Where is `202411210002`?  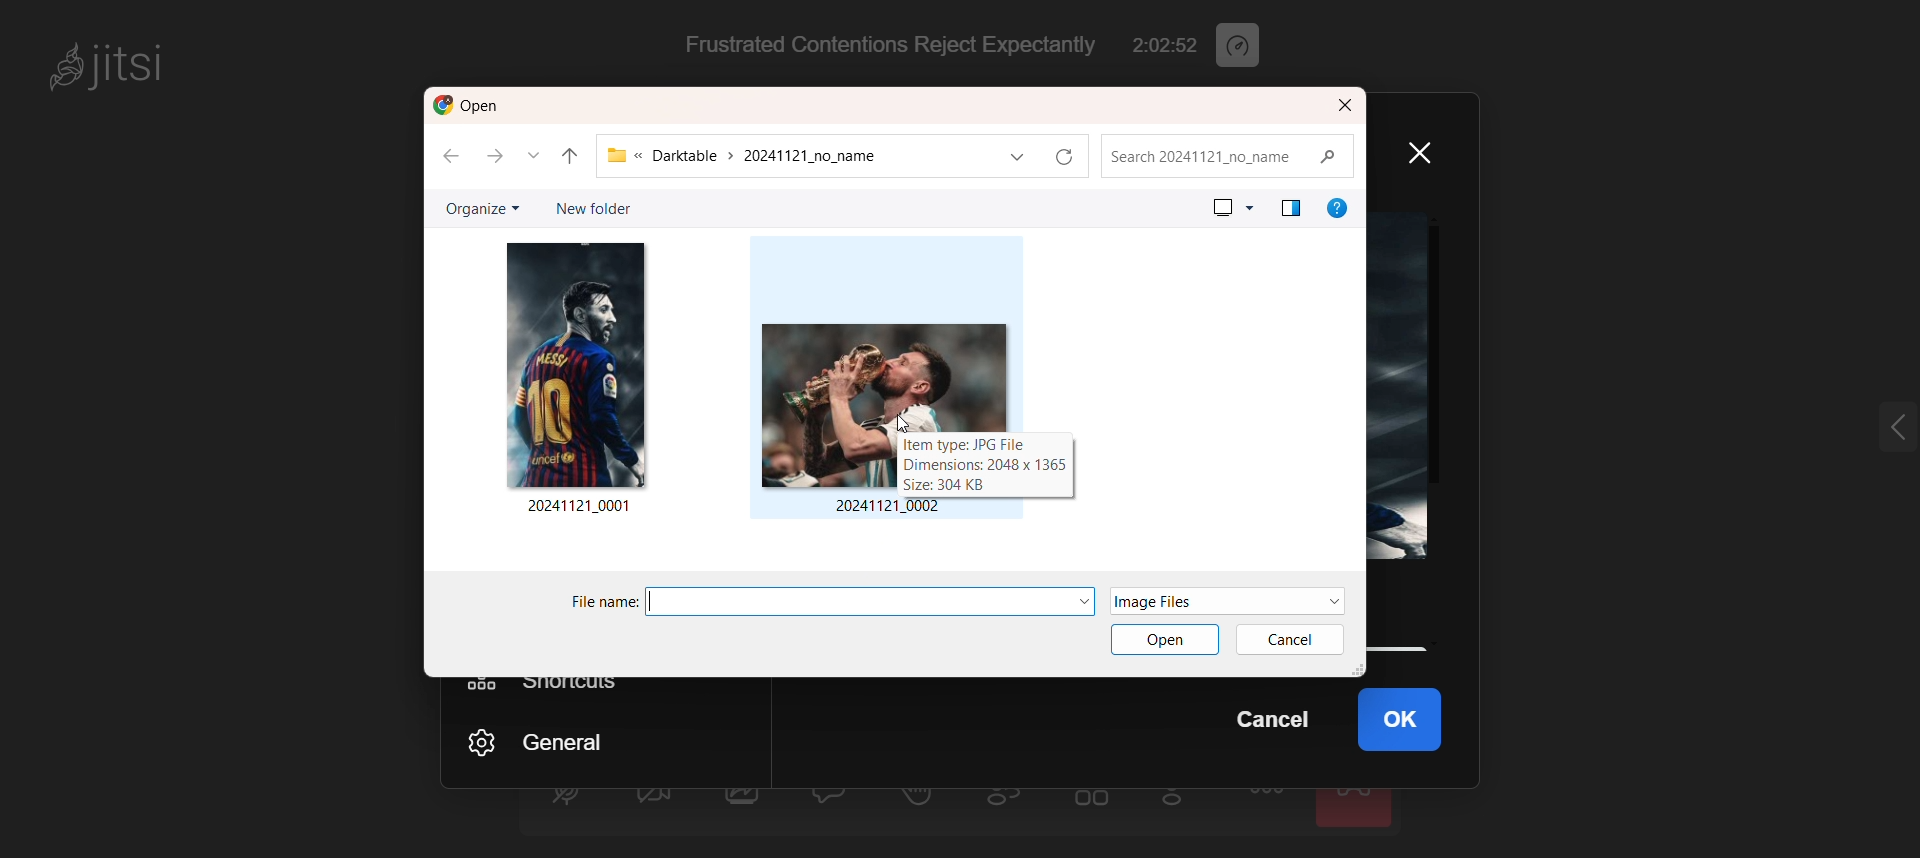
202411210002 is located at coordinates (888, 507).